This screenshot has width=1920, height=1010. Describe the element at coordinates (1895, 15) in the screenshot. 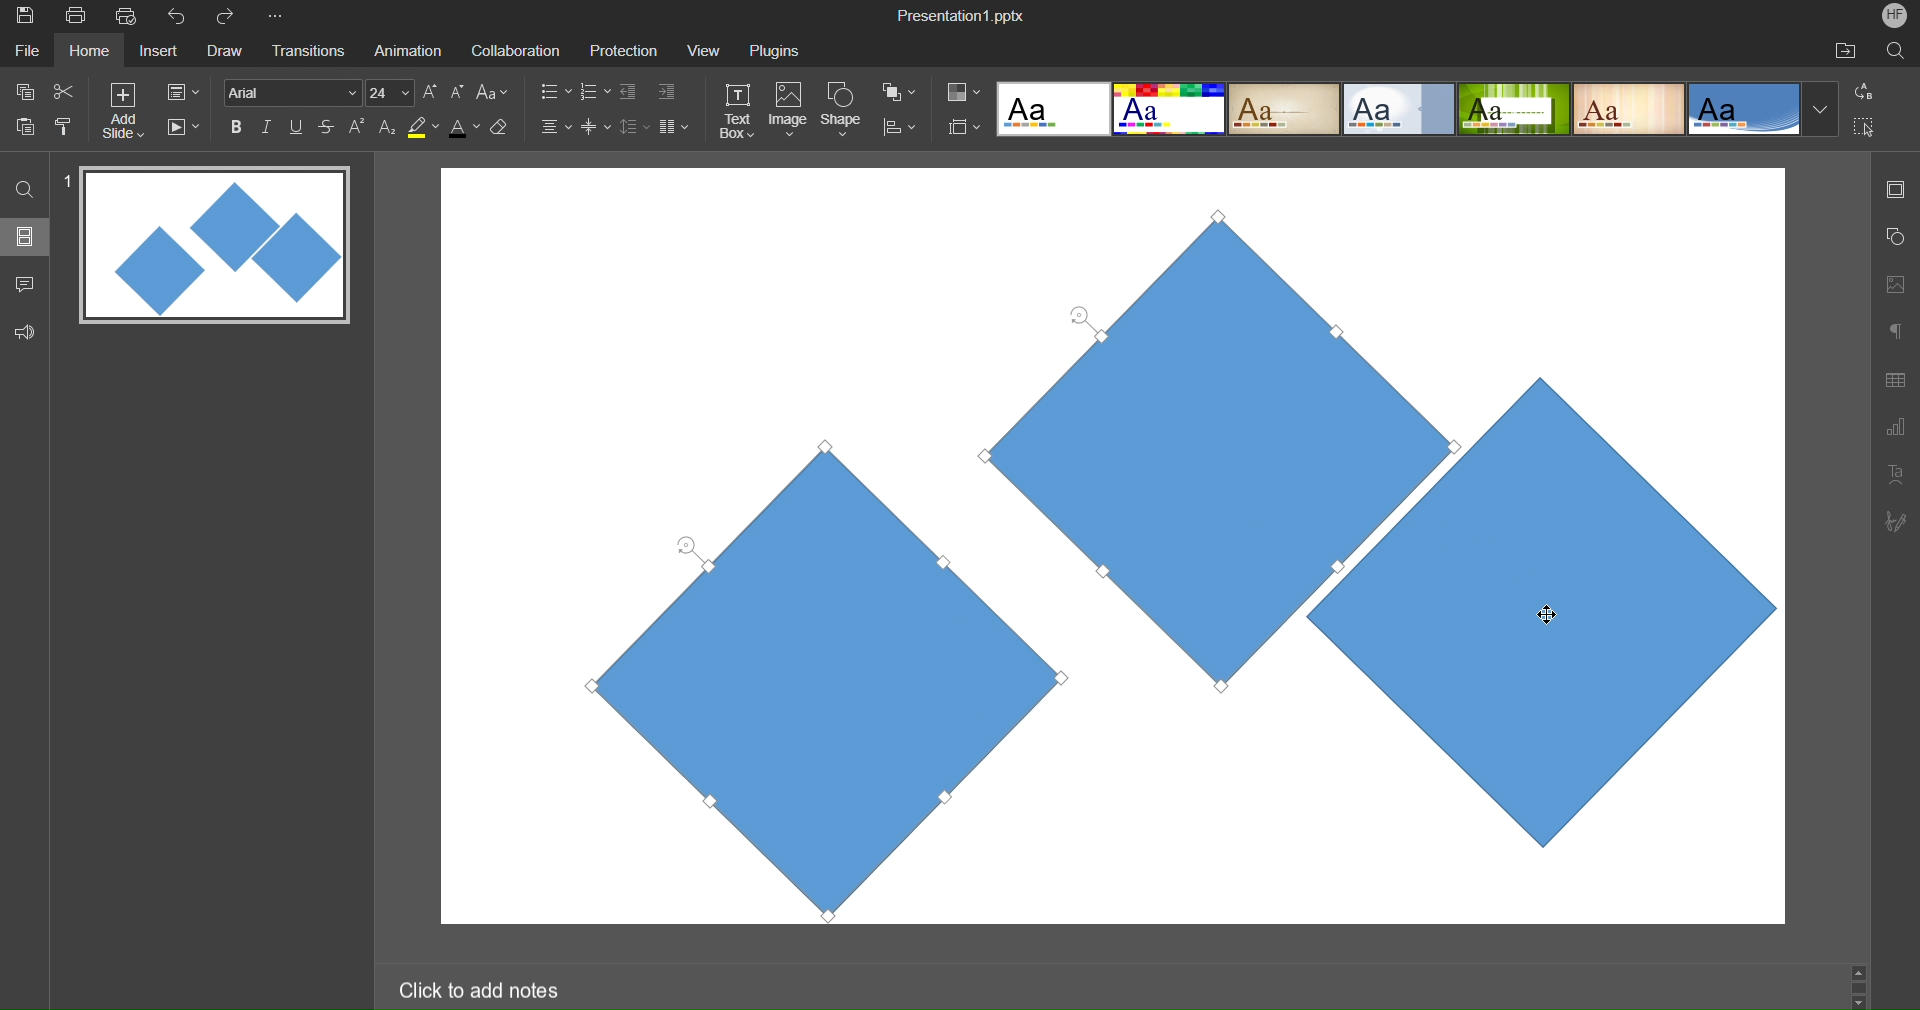

I see `Account` at that location.